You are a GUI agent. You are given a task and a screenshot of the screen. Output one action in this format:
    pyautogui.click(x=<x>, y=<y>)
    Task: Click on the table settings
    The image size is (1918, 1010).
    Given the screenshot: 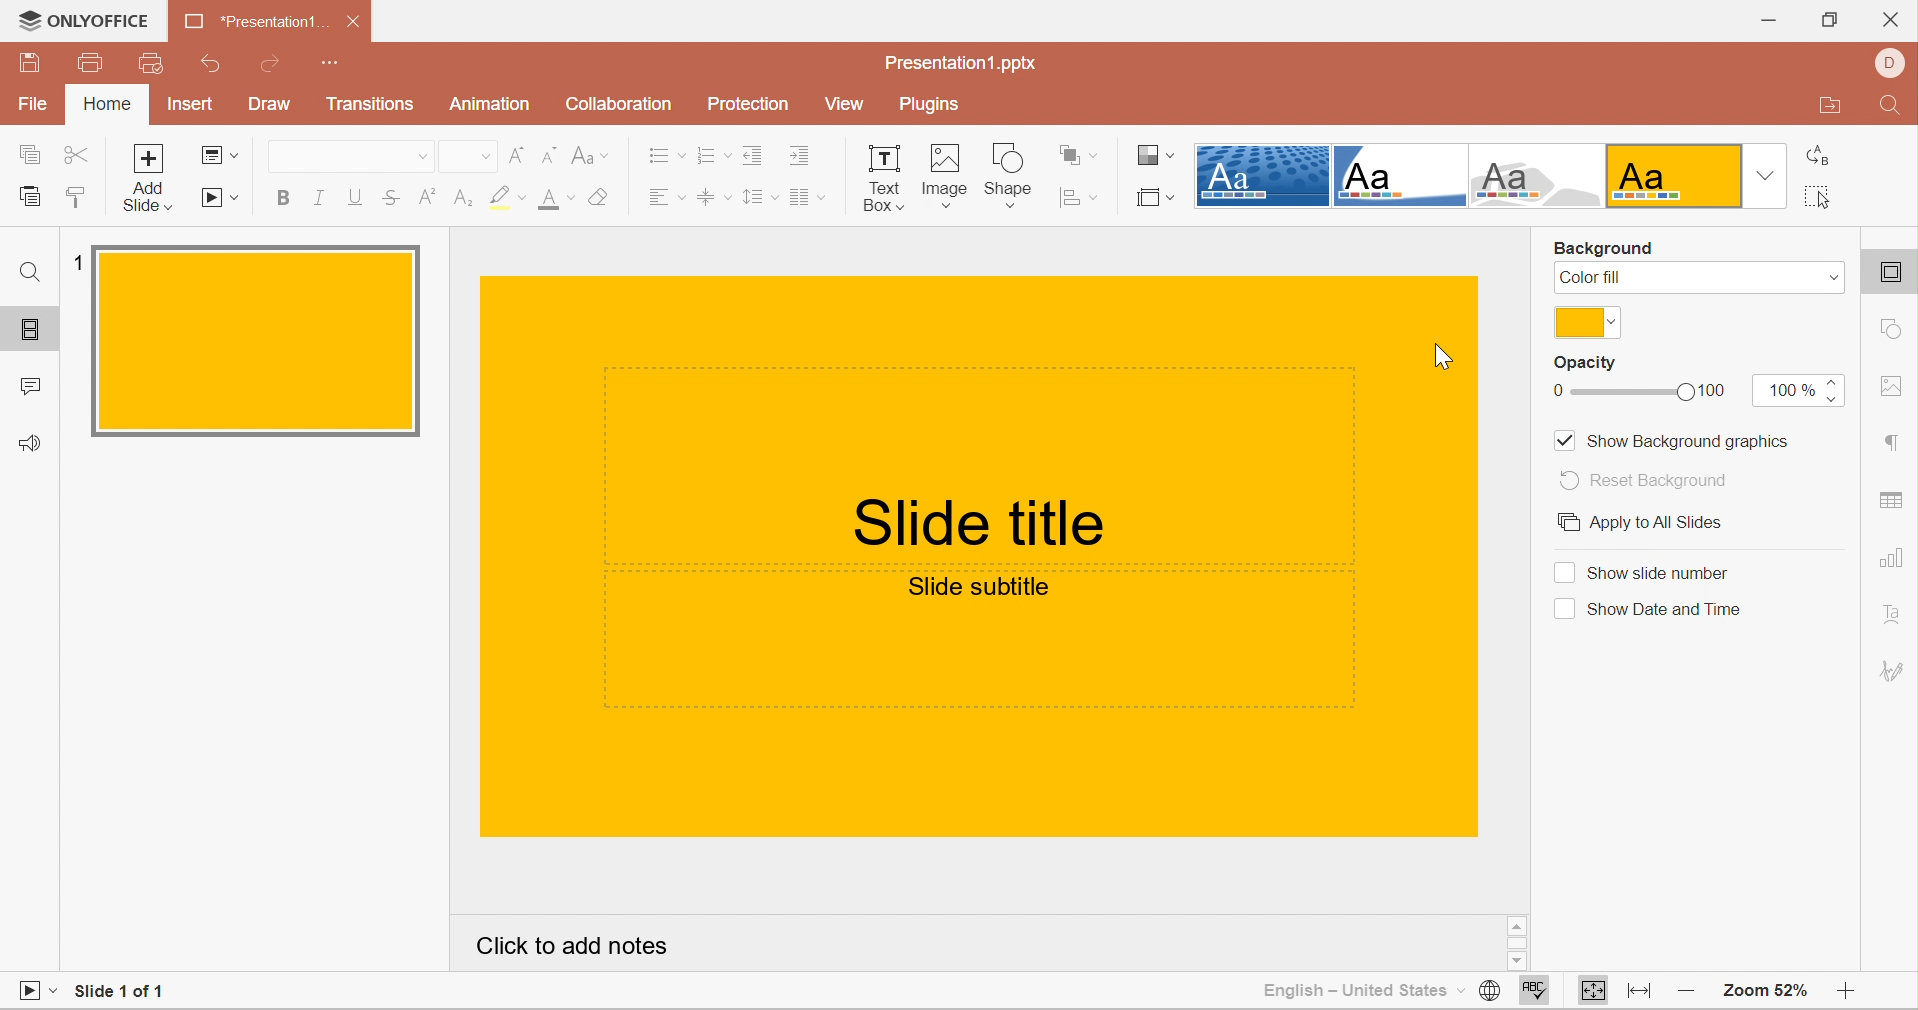 What is the action you would take?
    pyautogui.click(x=1893, y=496)
    